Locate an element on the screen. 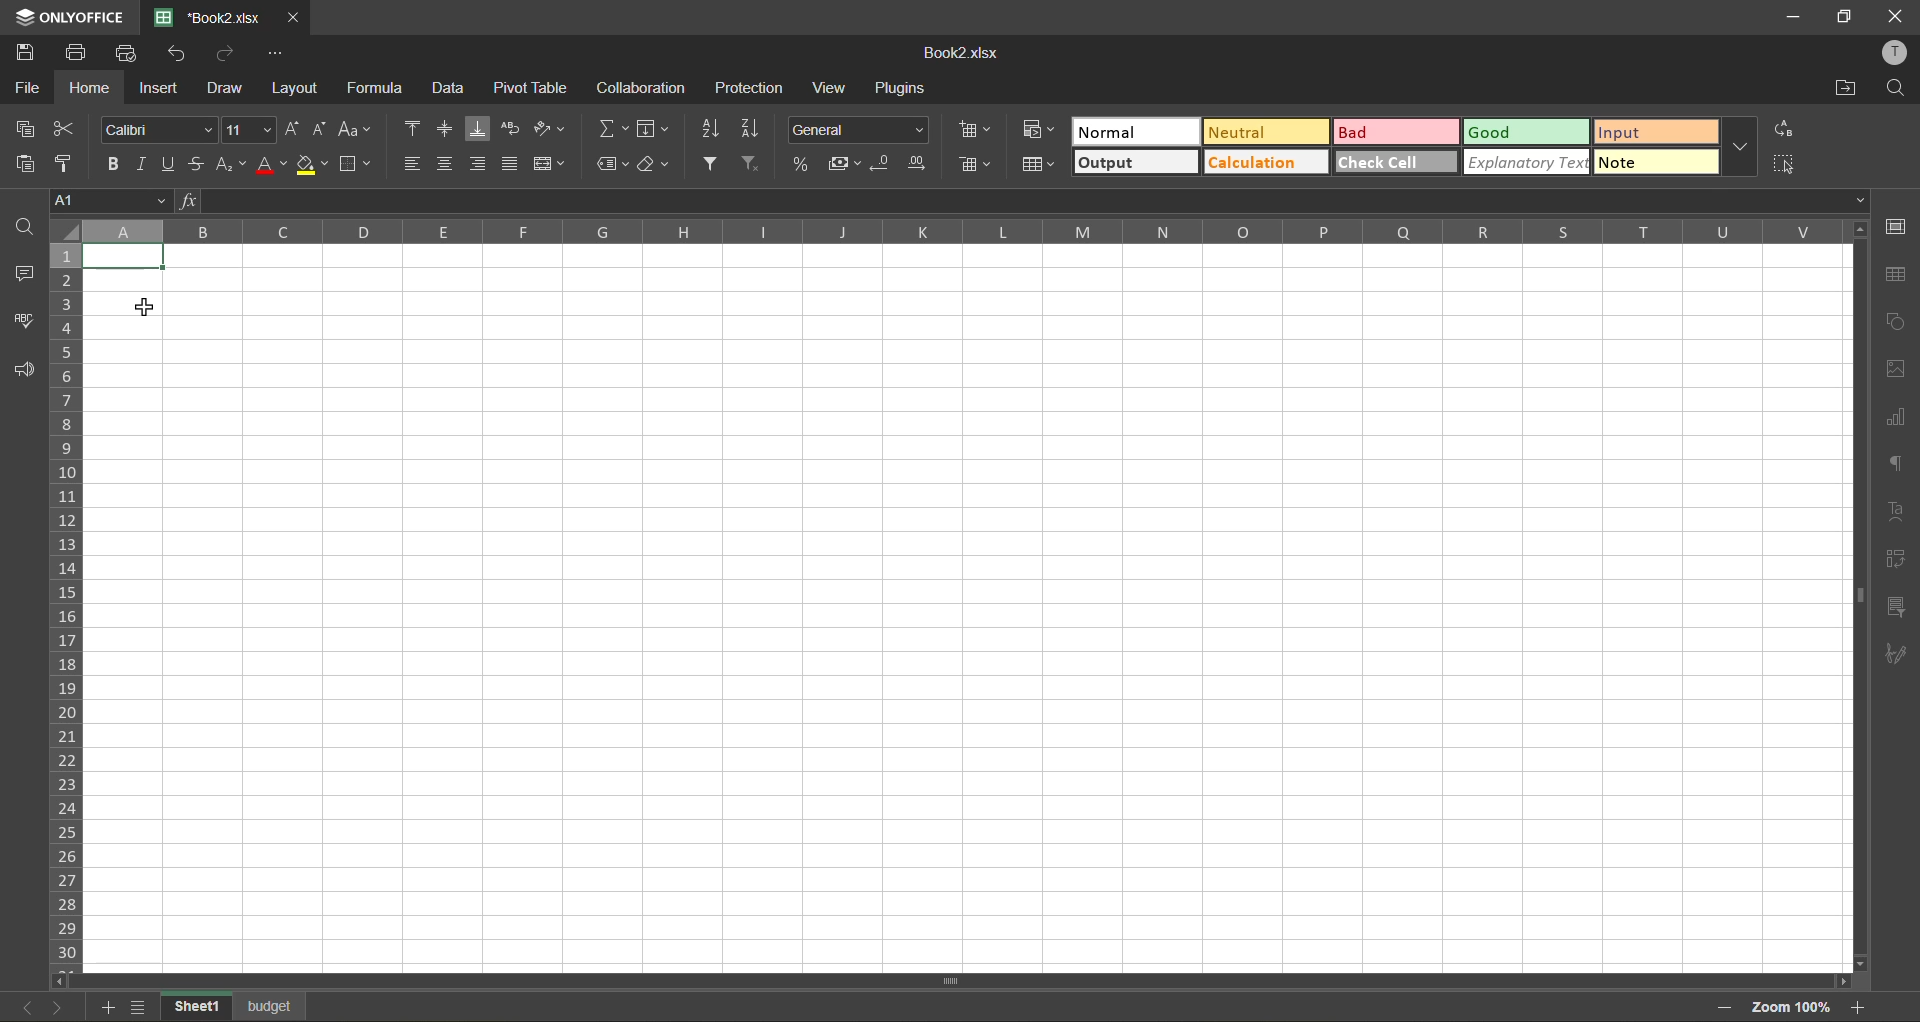 The height and width of the screenshot is (1022, 1920). cut is located at coordinates (61, 129).